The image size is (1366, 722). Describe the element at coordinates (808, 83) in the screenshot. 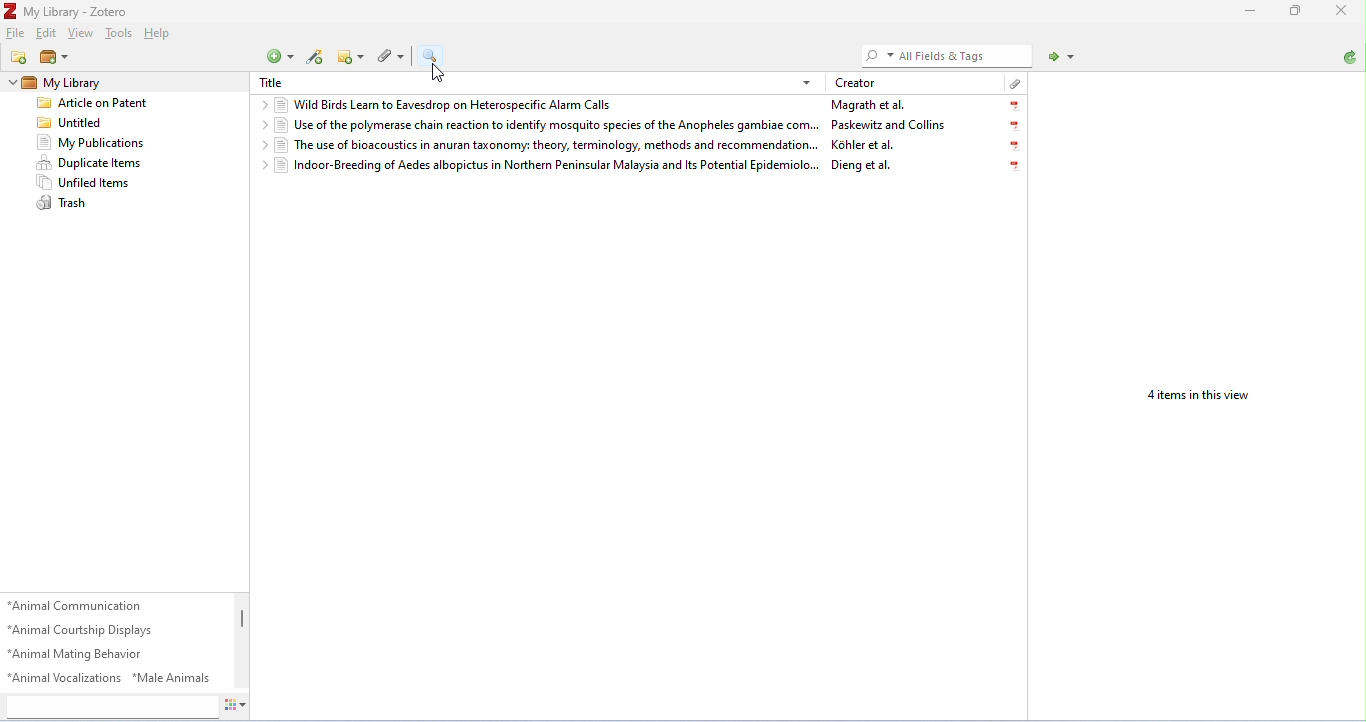

I see `drop-down` at that location.